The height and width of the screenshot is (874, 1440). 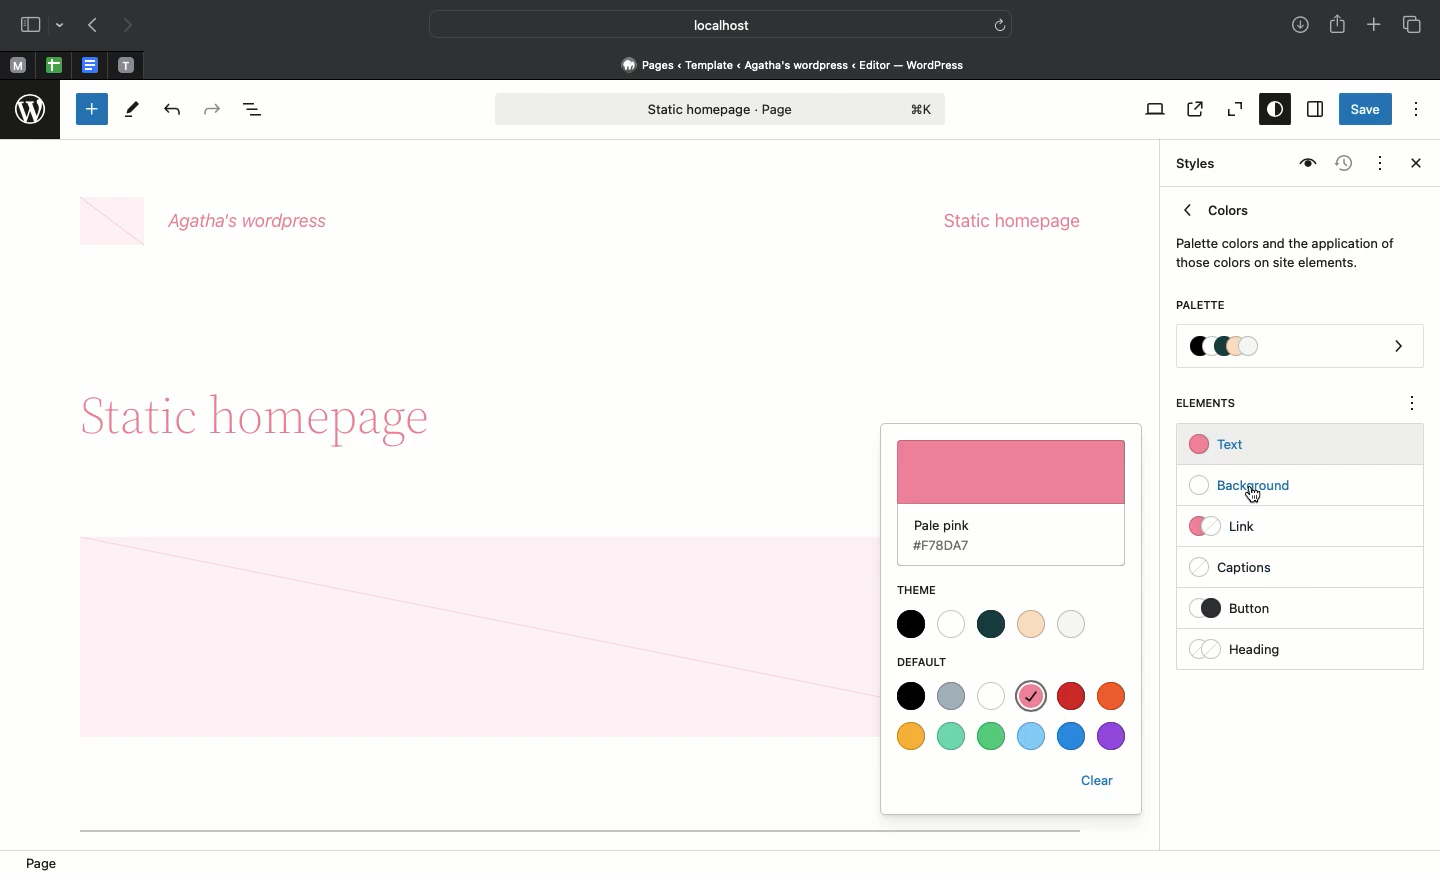 What do you see at coordinates (1416, 108) in the screenshot?
I see `Options` at bounding box center [1416, 108].